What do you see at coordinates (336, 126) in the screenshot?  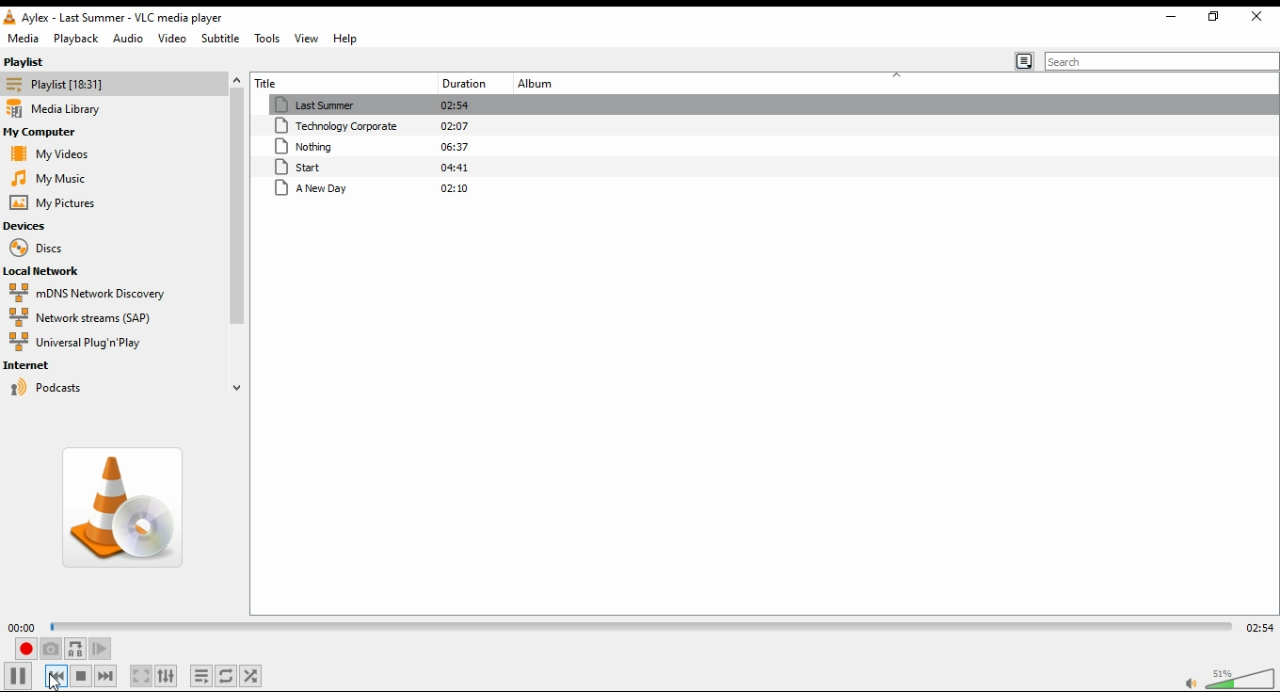 I see `technology corporate` at bounding box center [336, 126].